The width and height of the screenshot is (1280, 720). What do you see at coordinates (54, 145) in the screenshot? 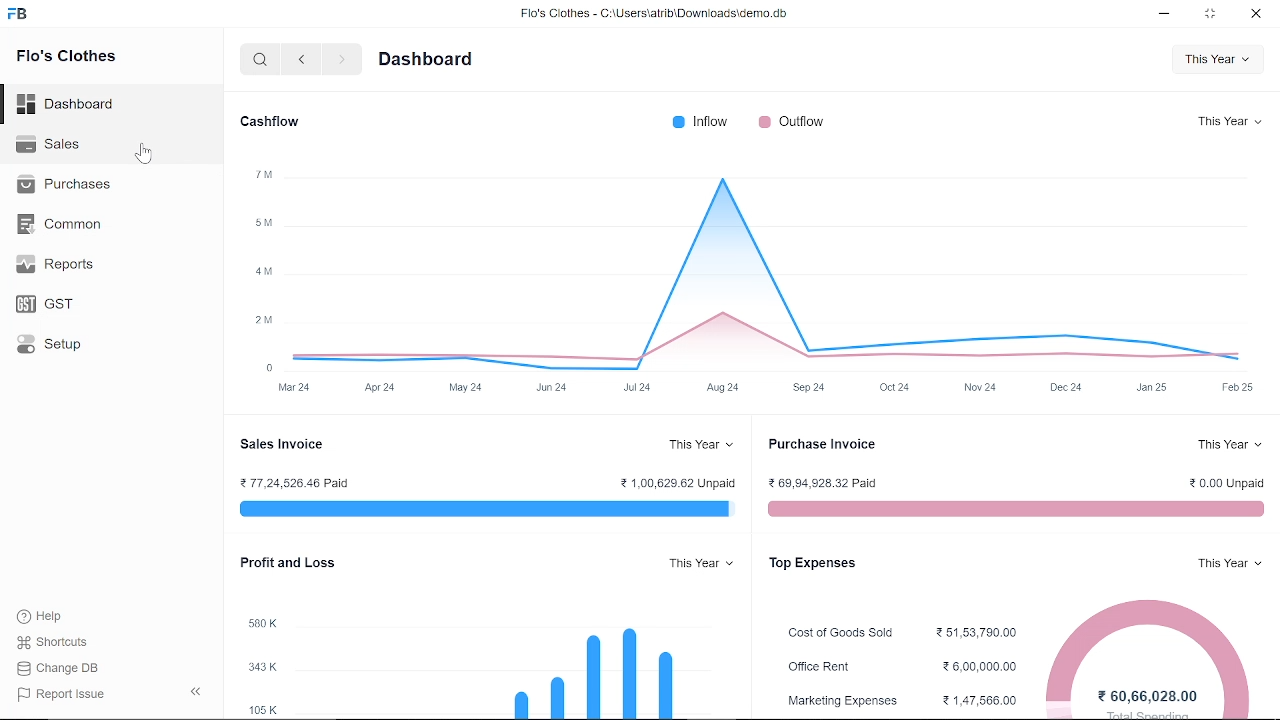
I see `Sales` at bounding box center [54, 145].